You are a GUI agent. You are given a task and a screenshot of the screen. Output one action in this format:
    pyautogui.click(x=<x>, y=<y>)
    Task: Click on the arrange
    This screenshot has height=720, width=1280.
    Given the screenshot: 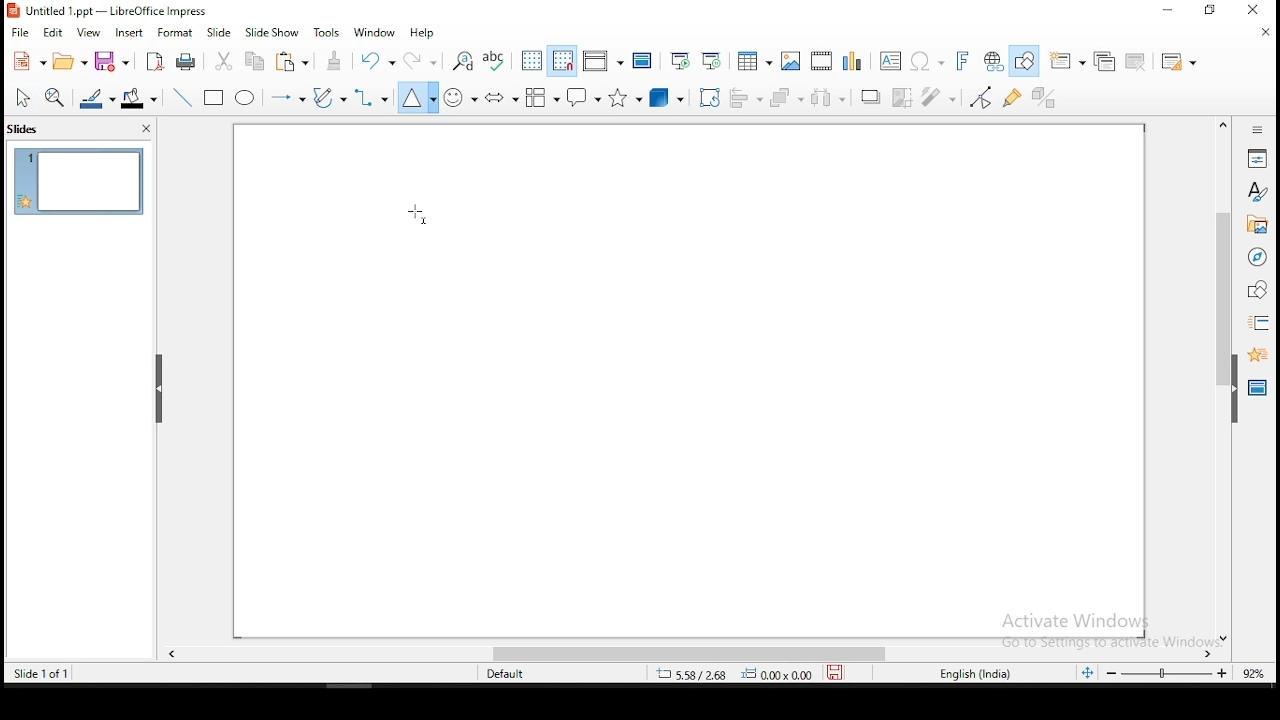 What is the action you would take?
    pyautogui.click(x=789, y=97)
    